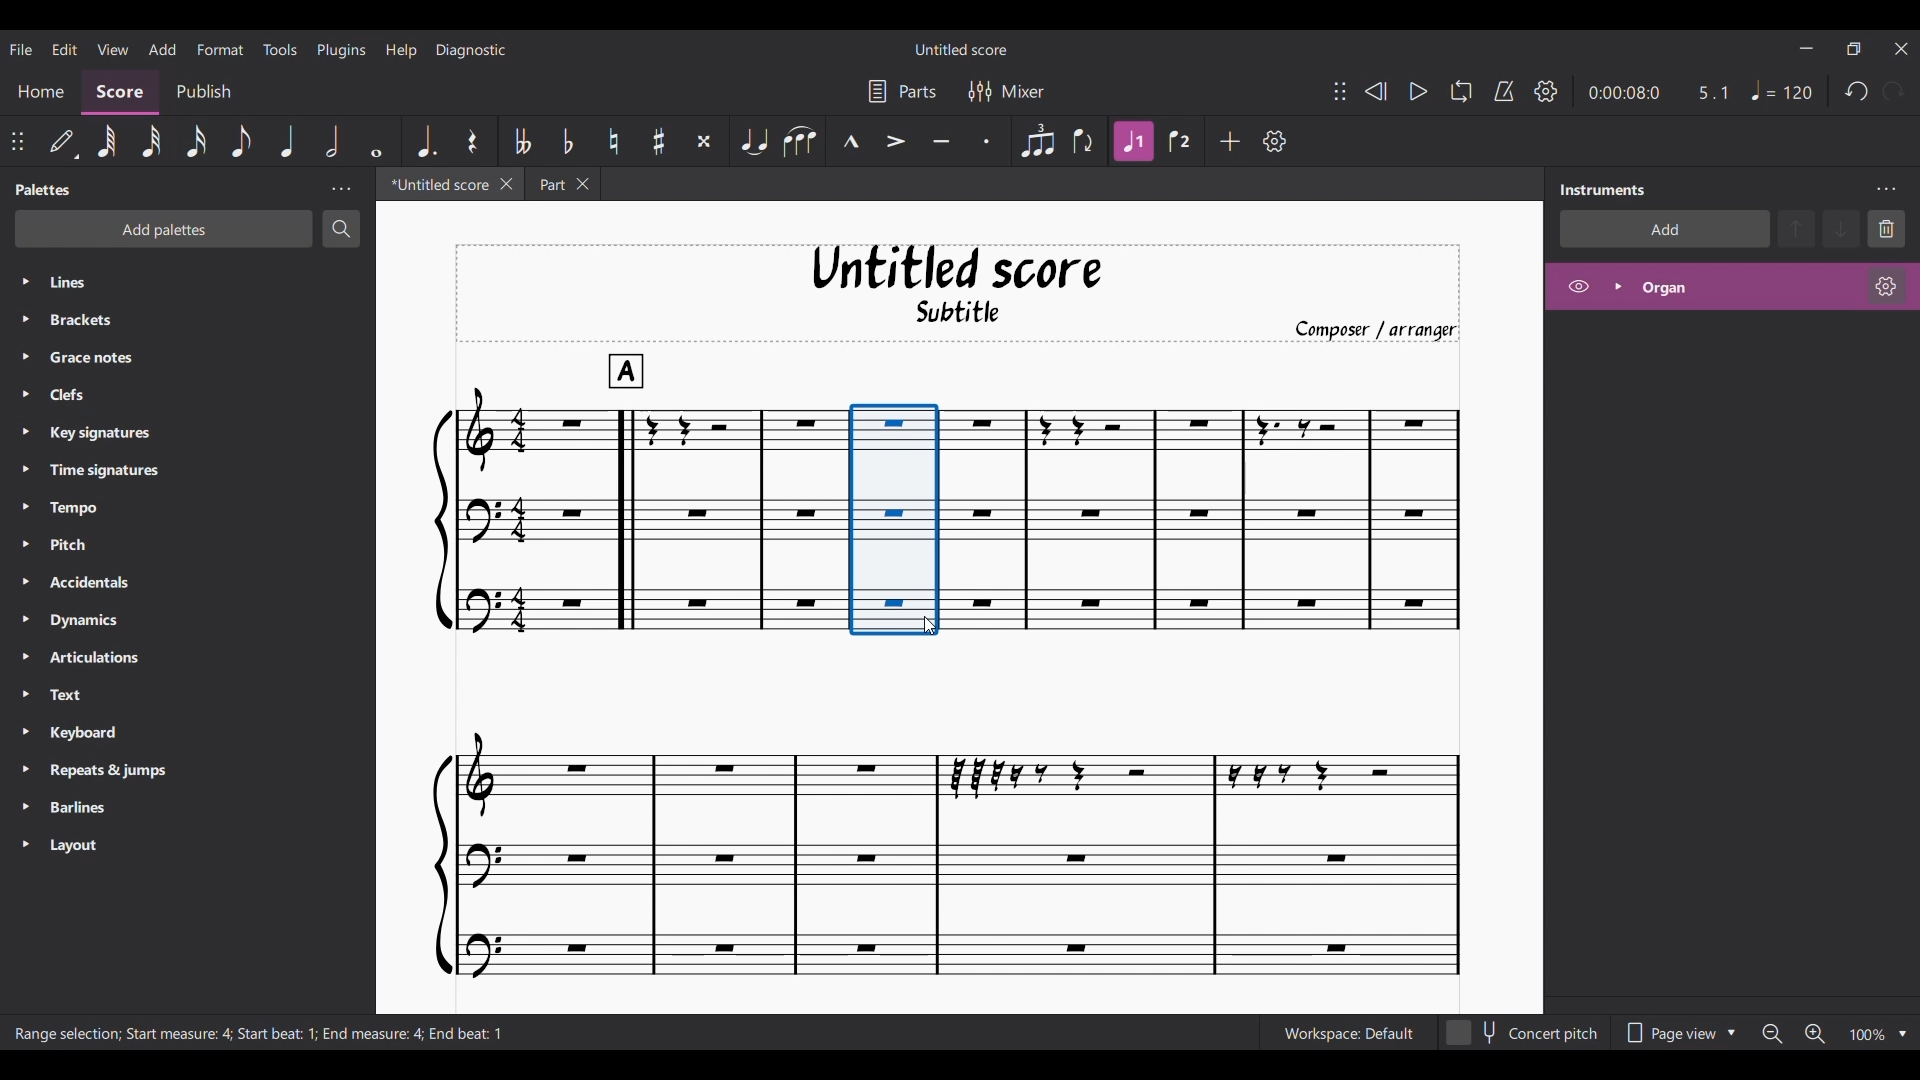 This screenshot has height=1080, width=1920. I want to click on Toggle flat, so click(567, 140).